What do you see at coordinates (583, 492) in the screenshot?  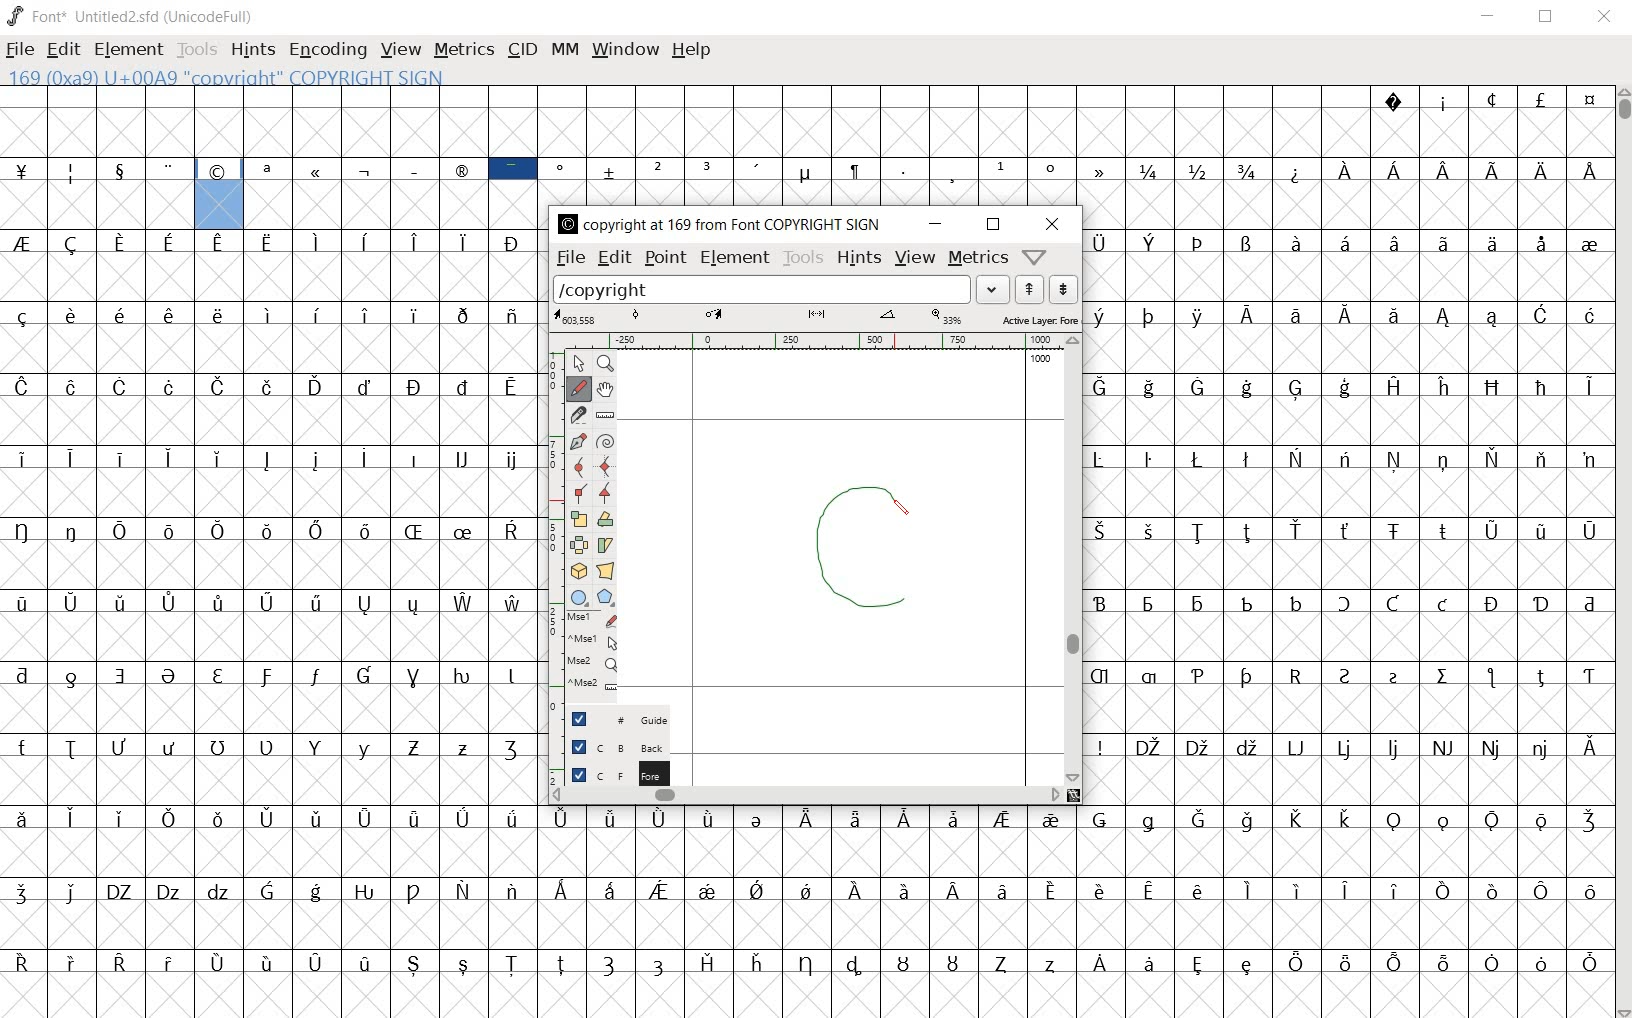 I see `Add a corner point` at bounding box center [583, 492].